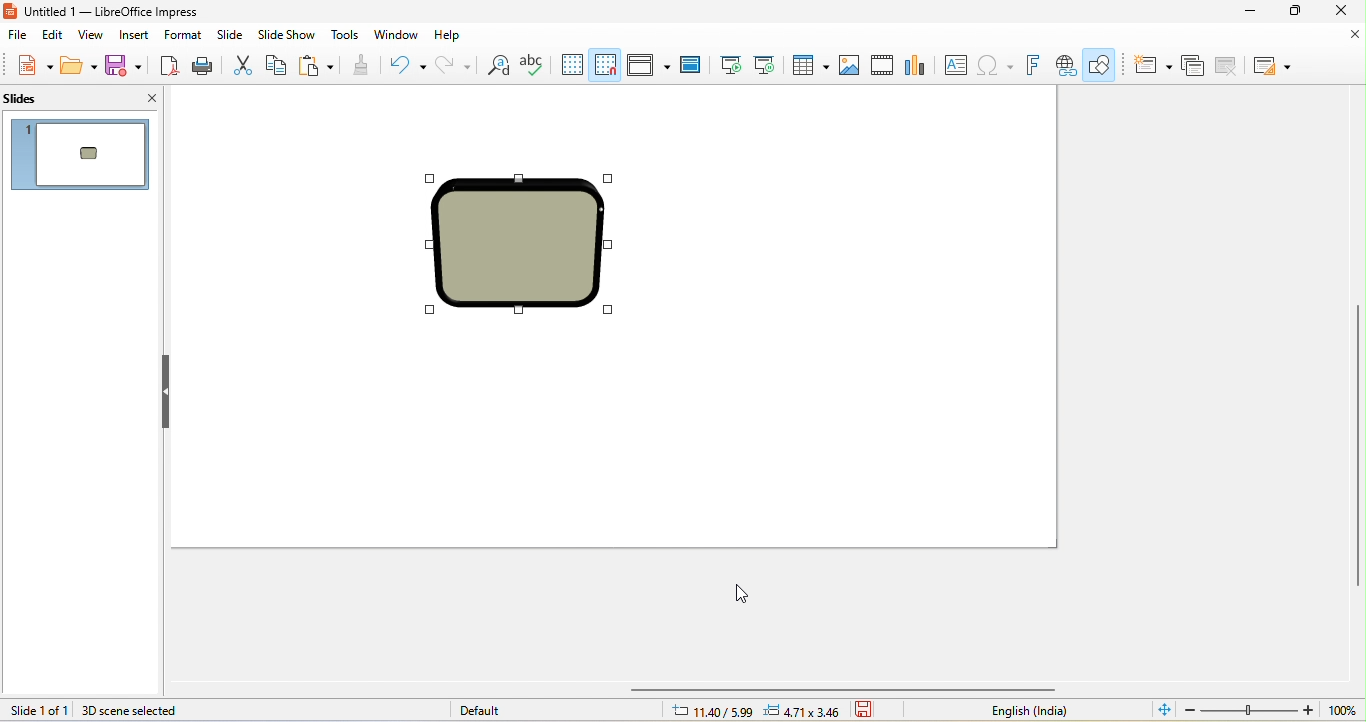  Describe the element at coordinates (607, 65) in the screenshot. I see `snap to grid` at that location.